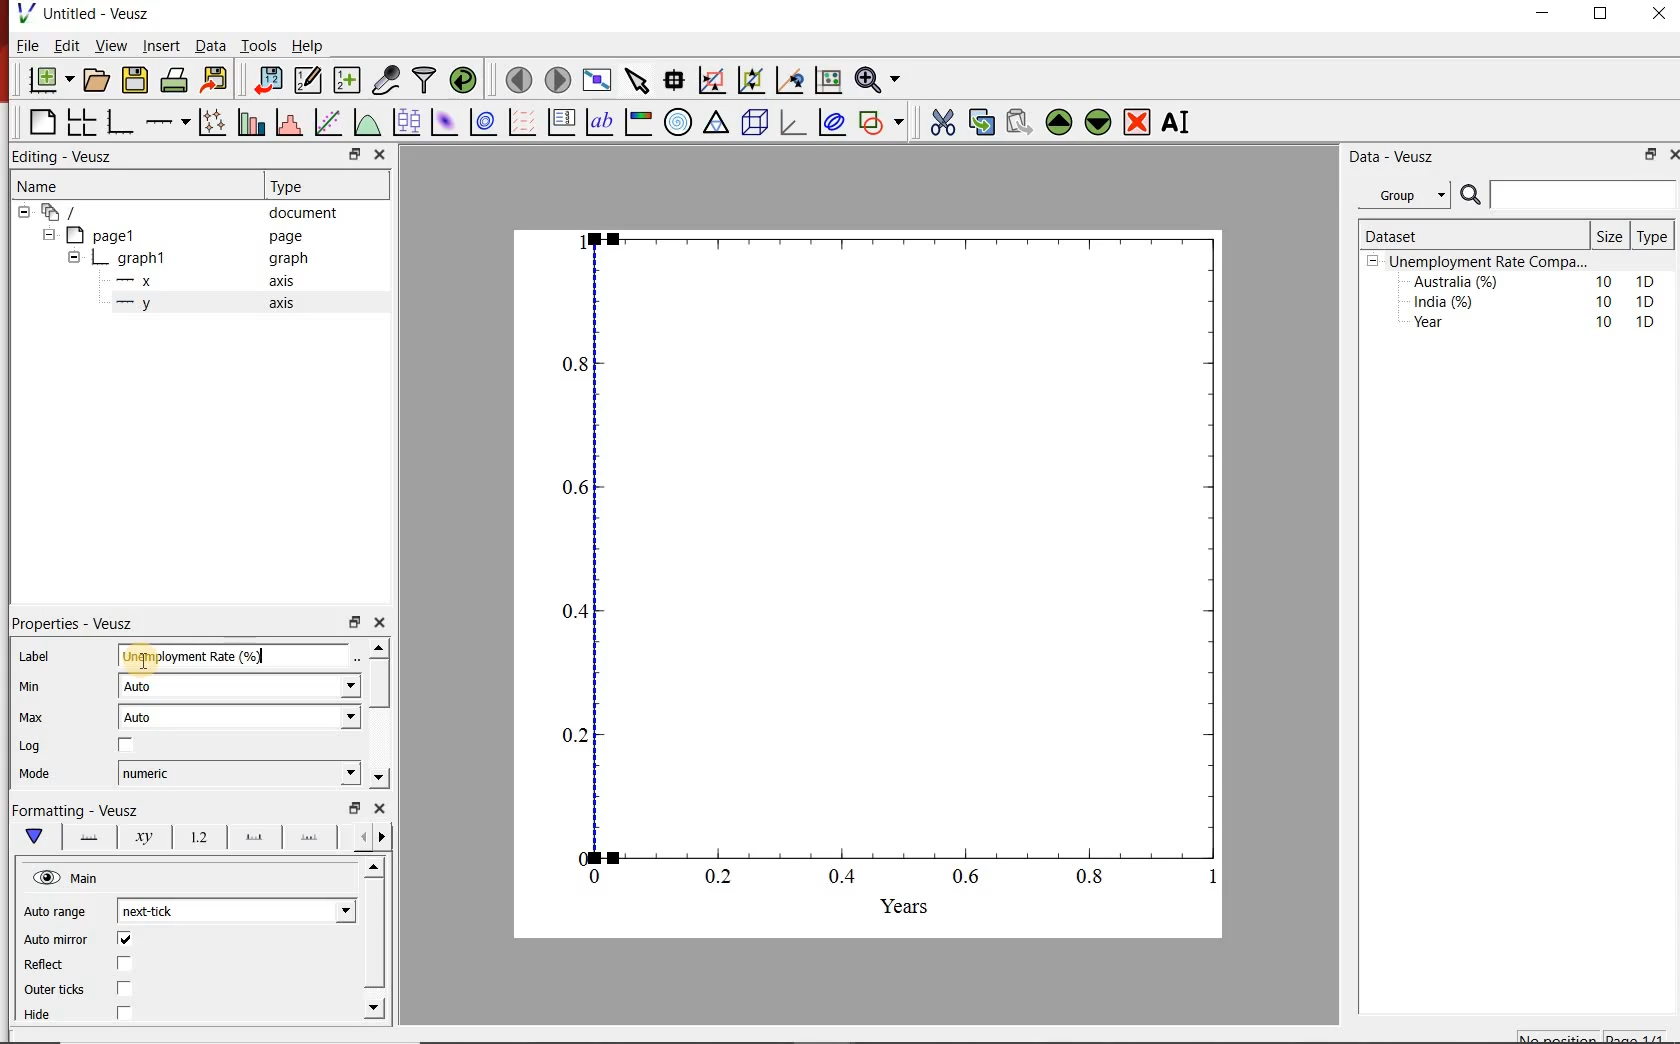 This screenshot has height=1044, width=1680. What do you see at coordinates (212, 121) in the screenshot?
I see `plot points with lines and errorbars` at bounding box center [212, 121].